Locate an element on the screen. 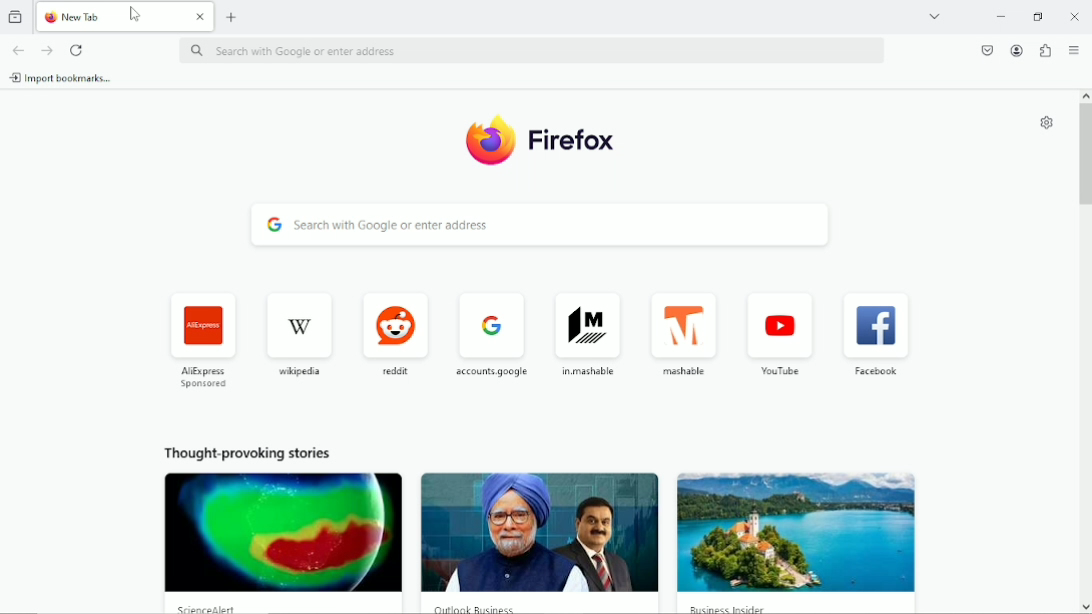 The image size is (1092, 614). Thought provoking stories is located at coordinates (252, 452).